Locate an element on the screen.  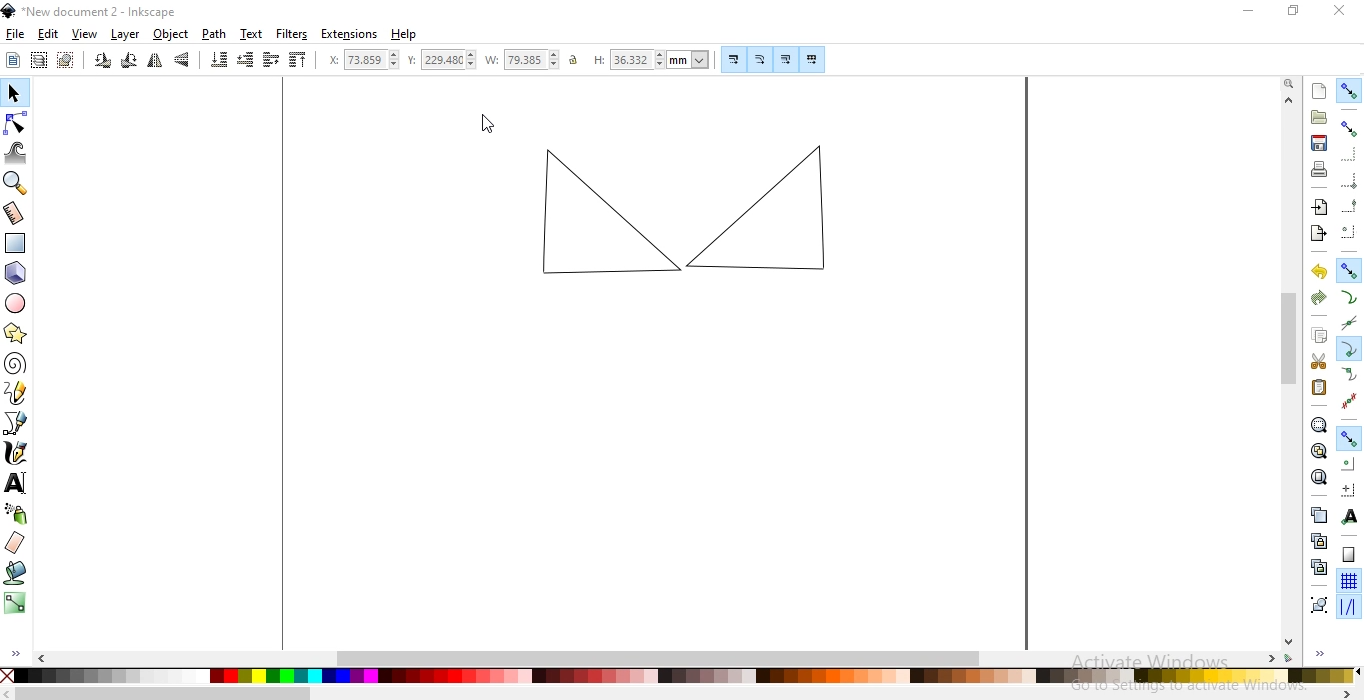
redo the action is located at coordinates (1320, 297).